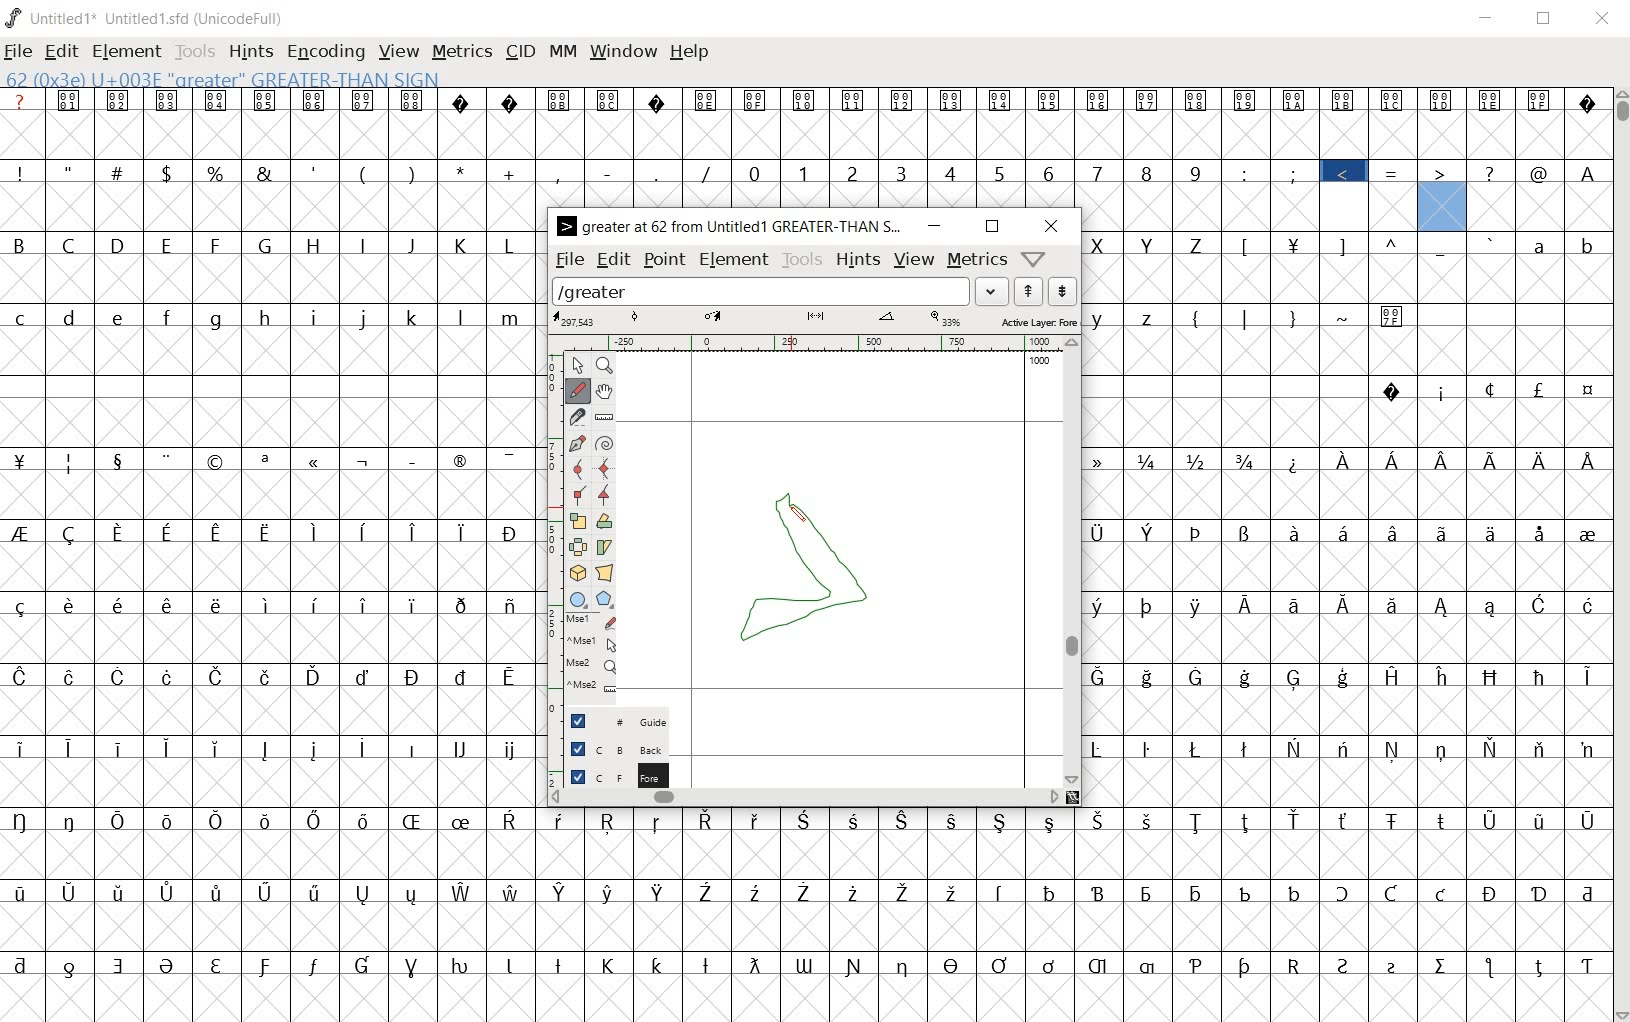 This screenshot has width=1630, height=1022. What do you see at coordinates (1442, 195) in the screenshot?
I see `greater than` at bounding box center [1442, 195].